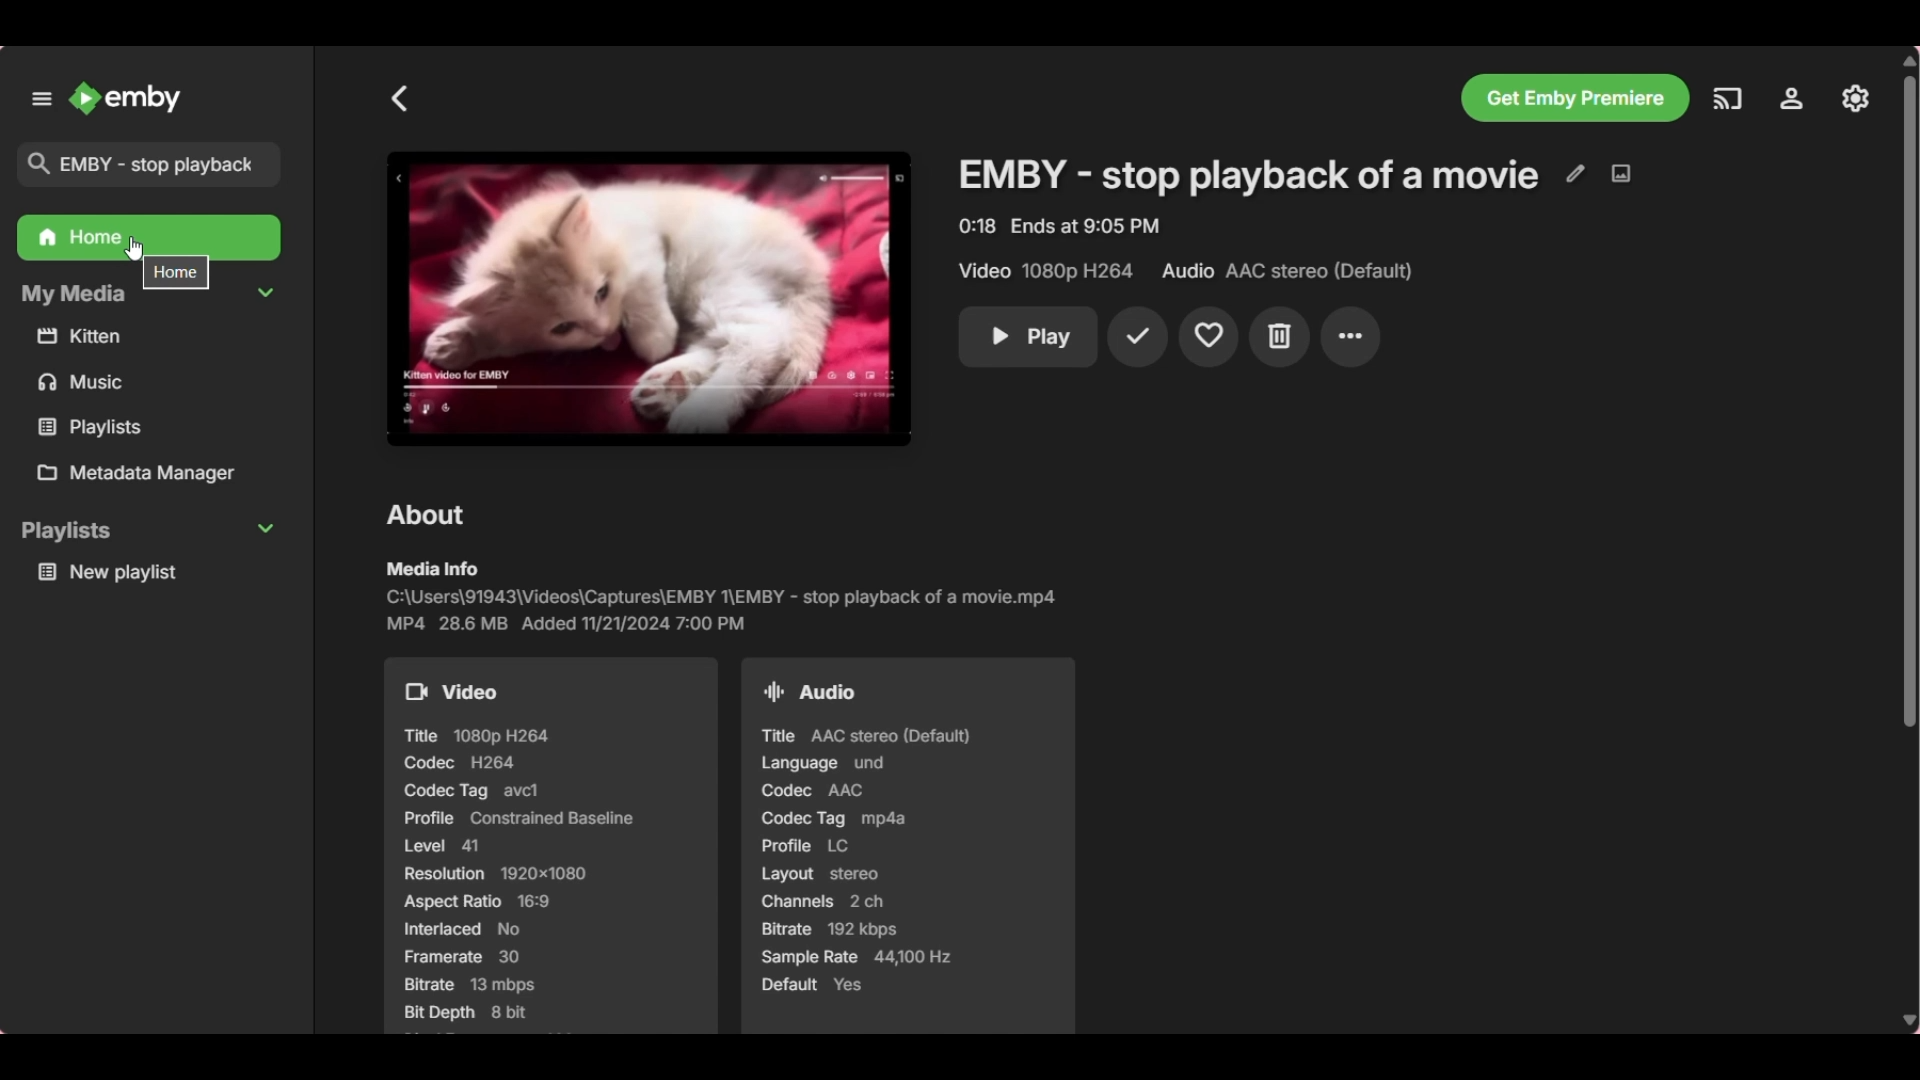 The height and width of the screenshot is (1080, 1920). What do you see at coordinates (177, 271) in the screenshot?
I see `Home` at bounding box center [177, 271].